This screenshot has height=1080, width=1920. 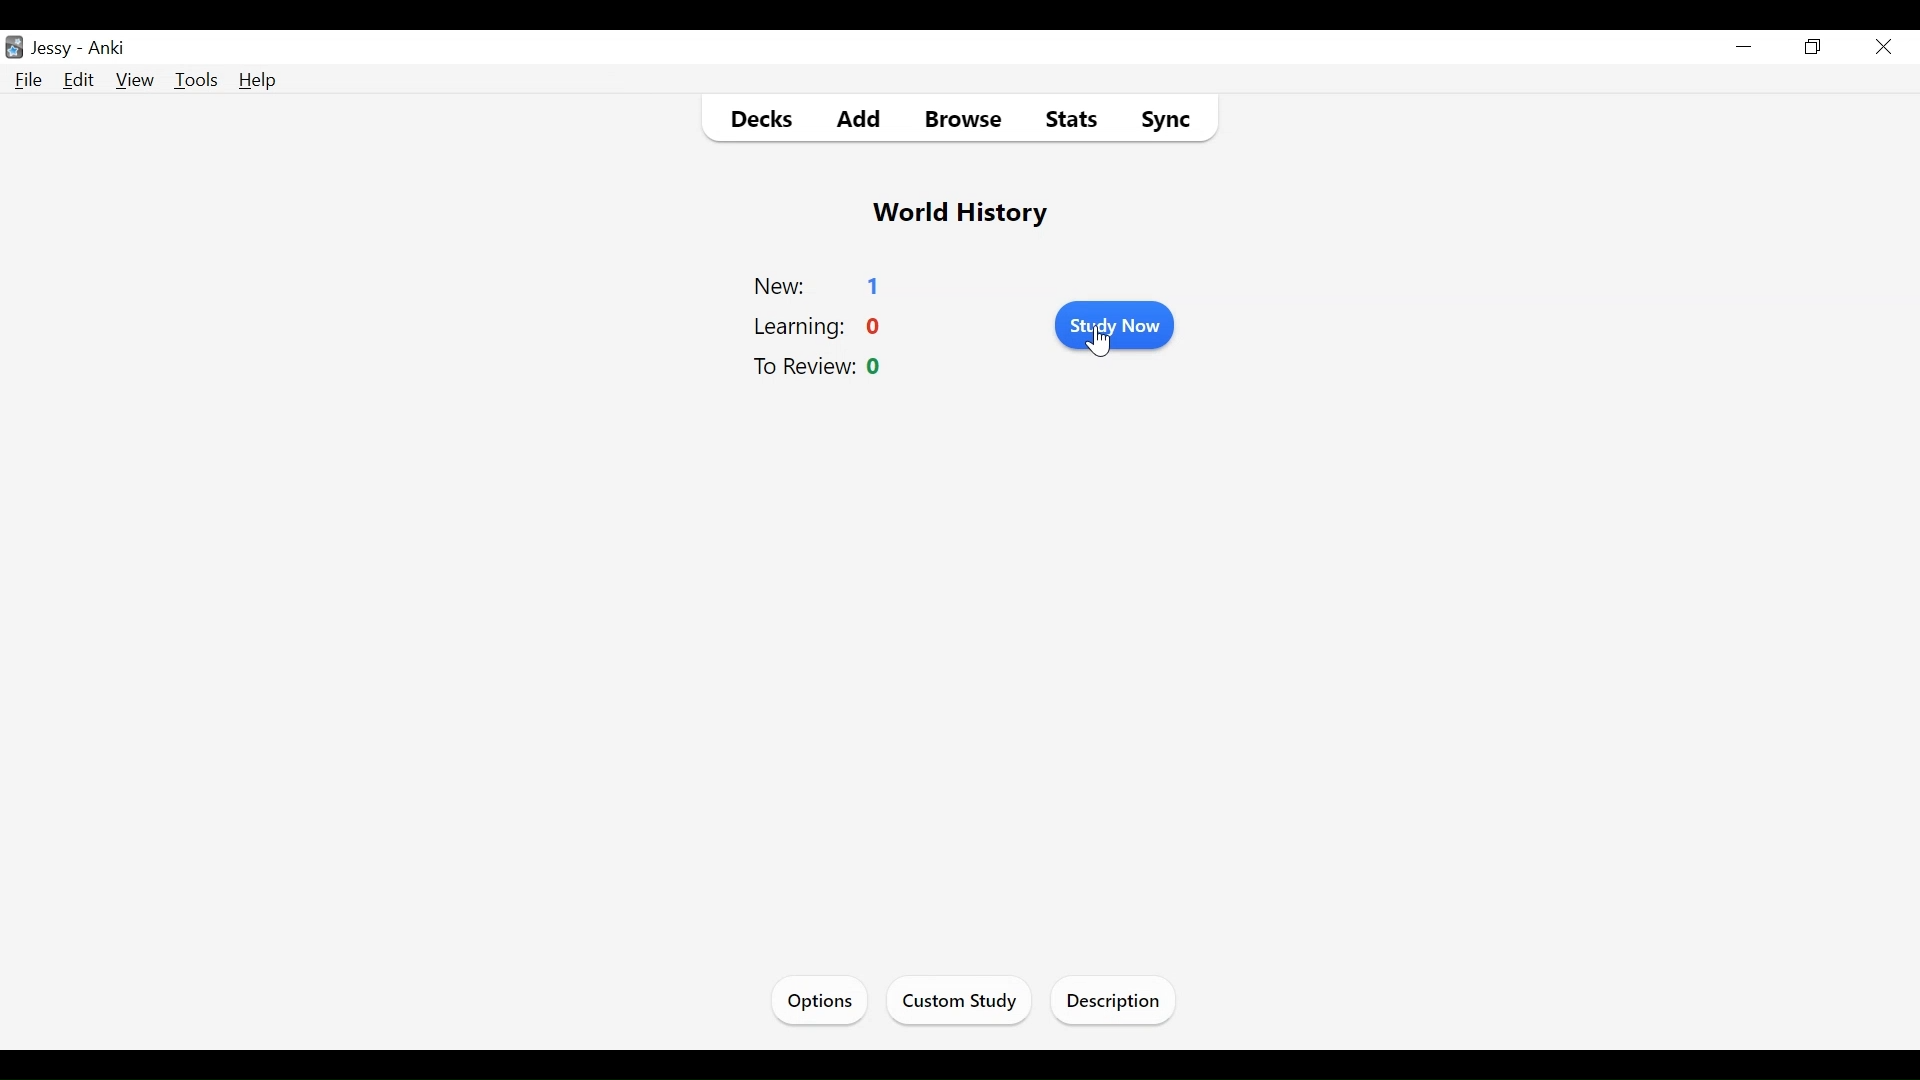 I want to click on Anki Desktop Icon, so click(x=14, y=46).